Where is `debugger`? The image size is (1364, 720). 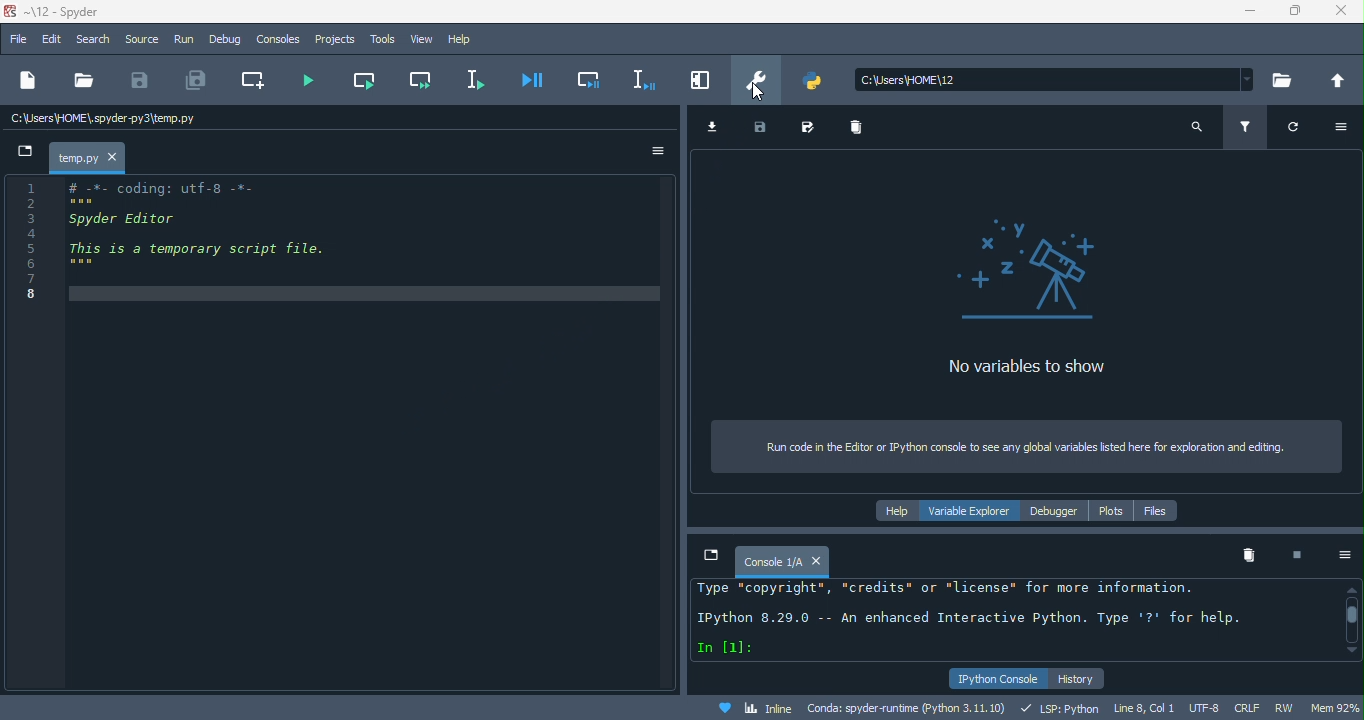 debugger is located at coordinates (1060, 511).